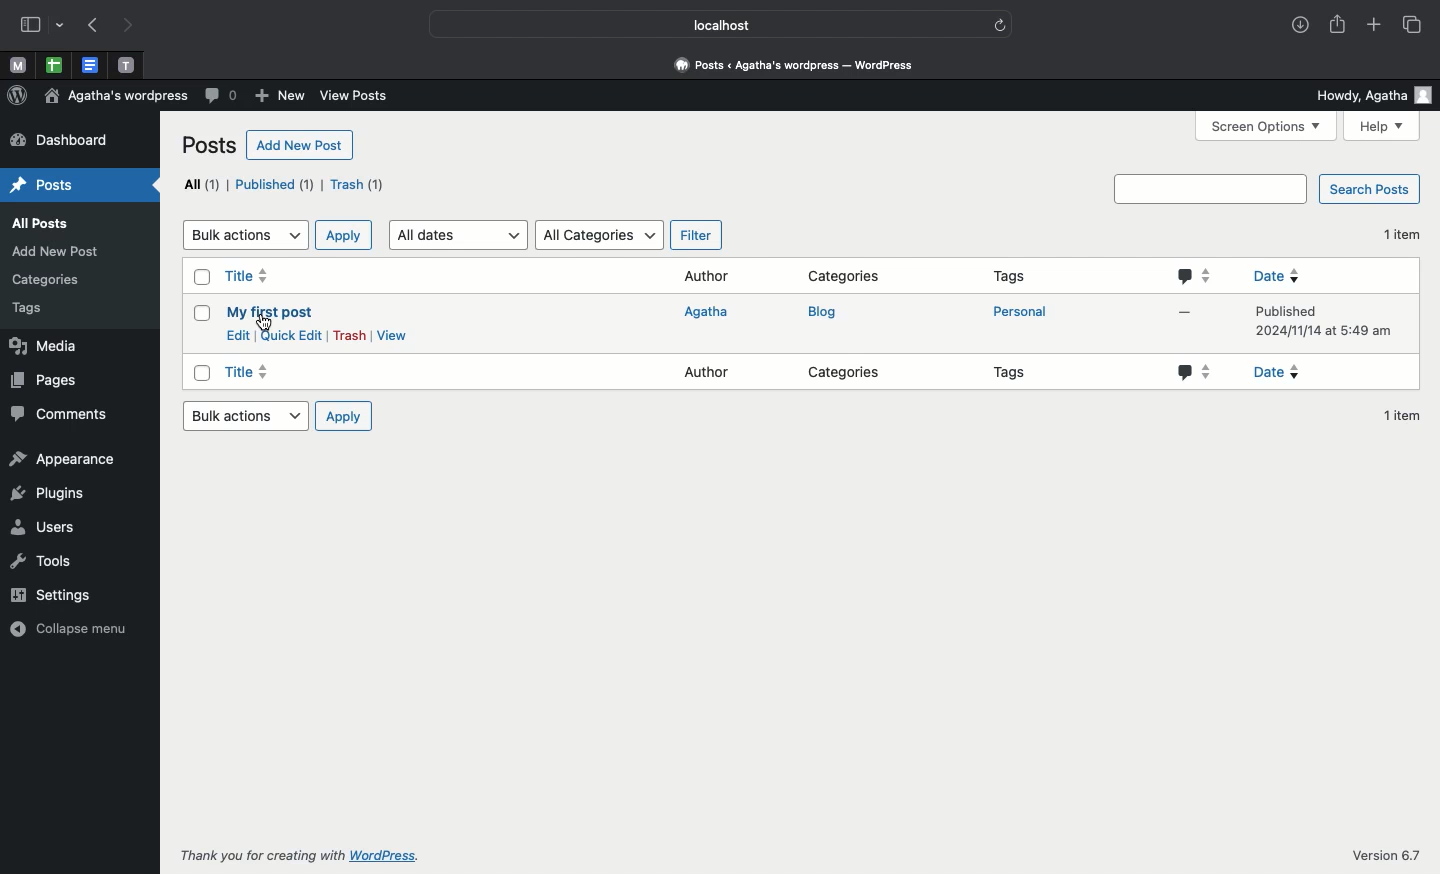  What do you see at coordinates (359, 185) in the screenshot?
I see `Trash` at bounding box center [359, 185].